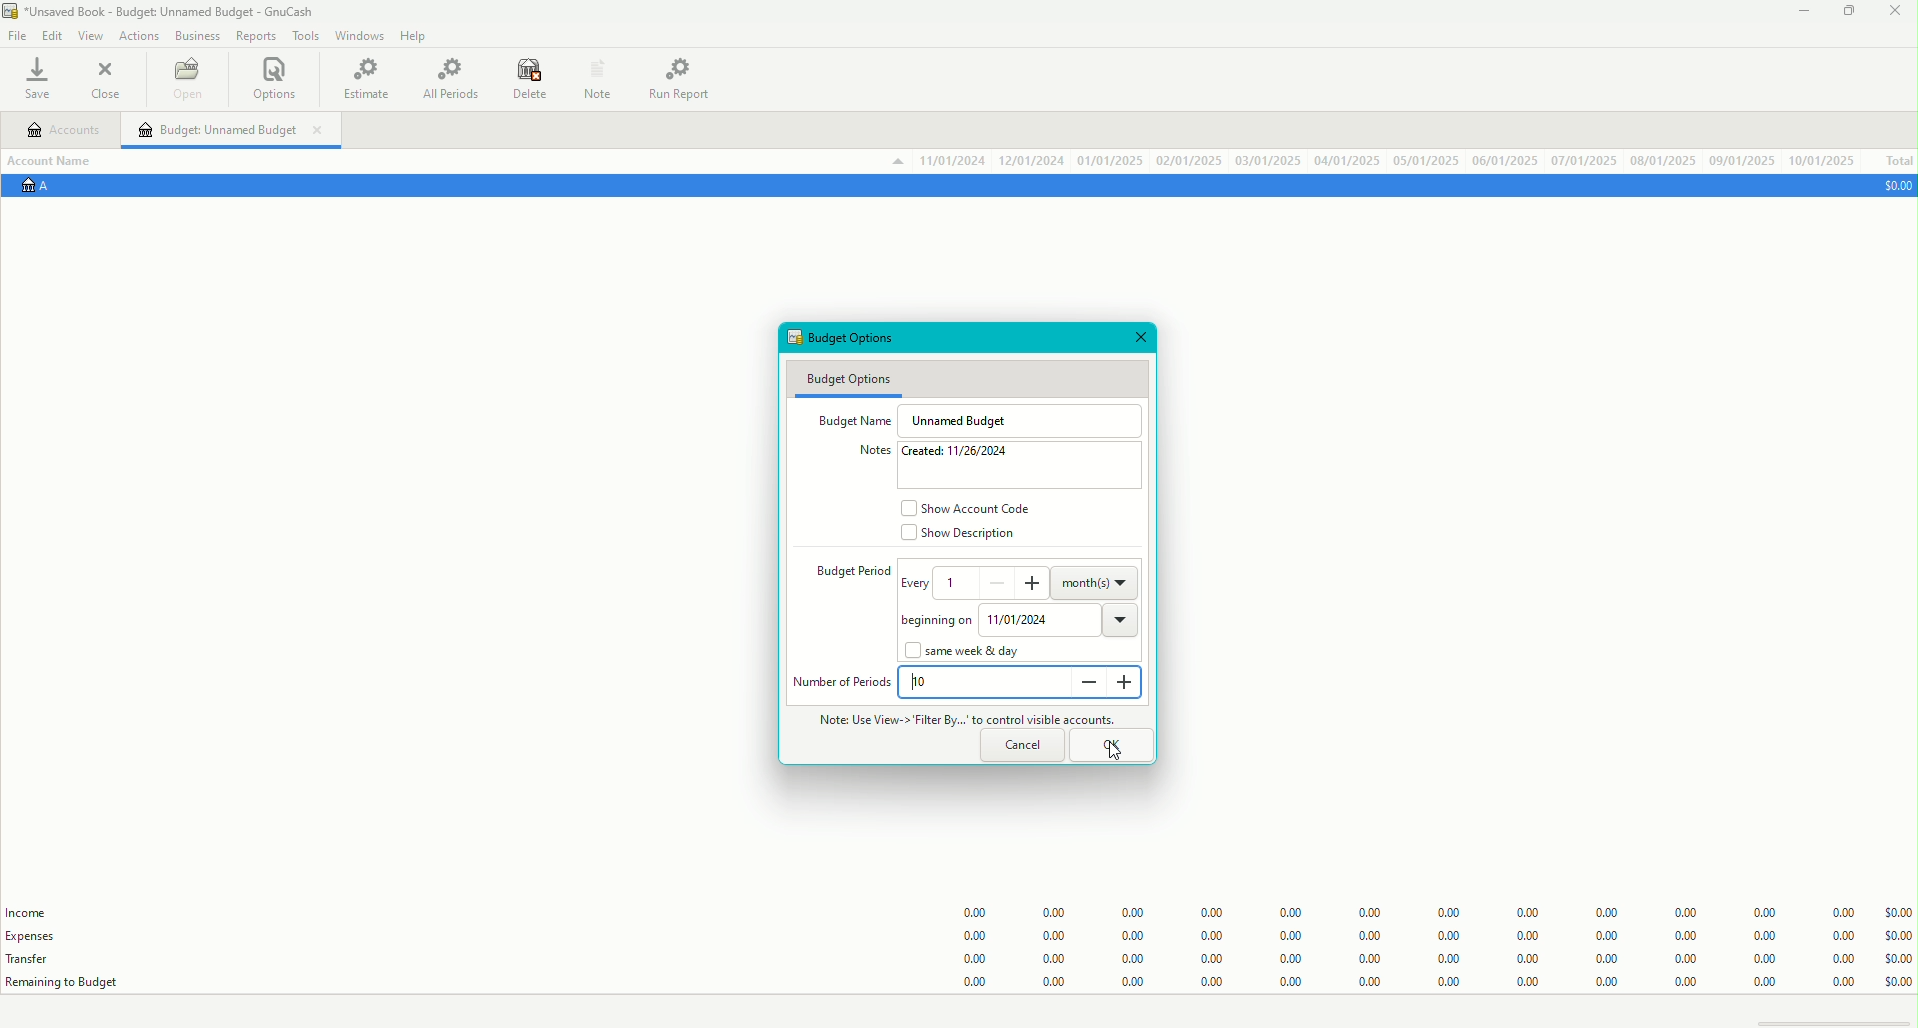 Image resolution: width=1918 pixels, height=1028 pixels. What do you see at coordinates (850, 419) in the screenshot?
I see `Budget Name.` at bounding box center [850, 419].